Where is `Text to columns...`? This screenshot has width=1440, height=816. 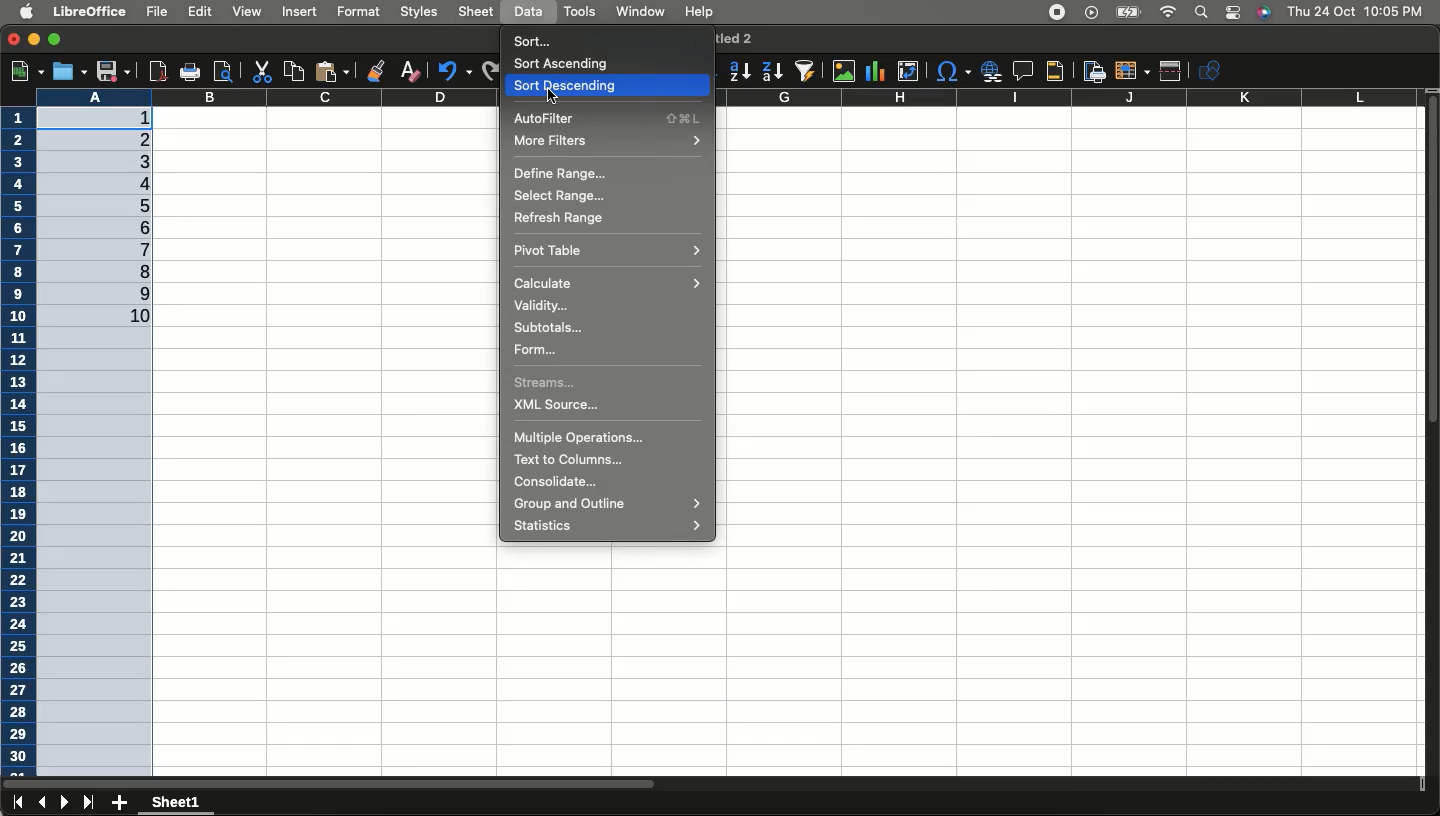
Text to columns... is located at coordinates (565, 459).